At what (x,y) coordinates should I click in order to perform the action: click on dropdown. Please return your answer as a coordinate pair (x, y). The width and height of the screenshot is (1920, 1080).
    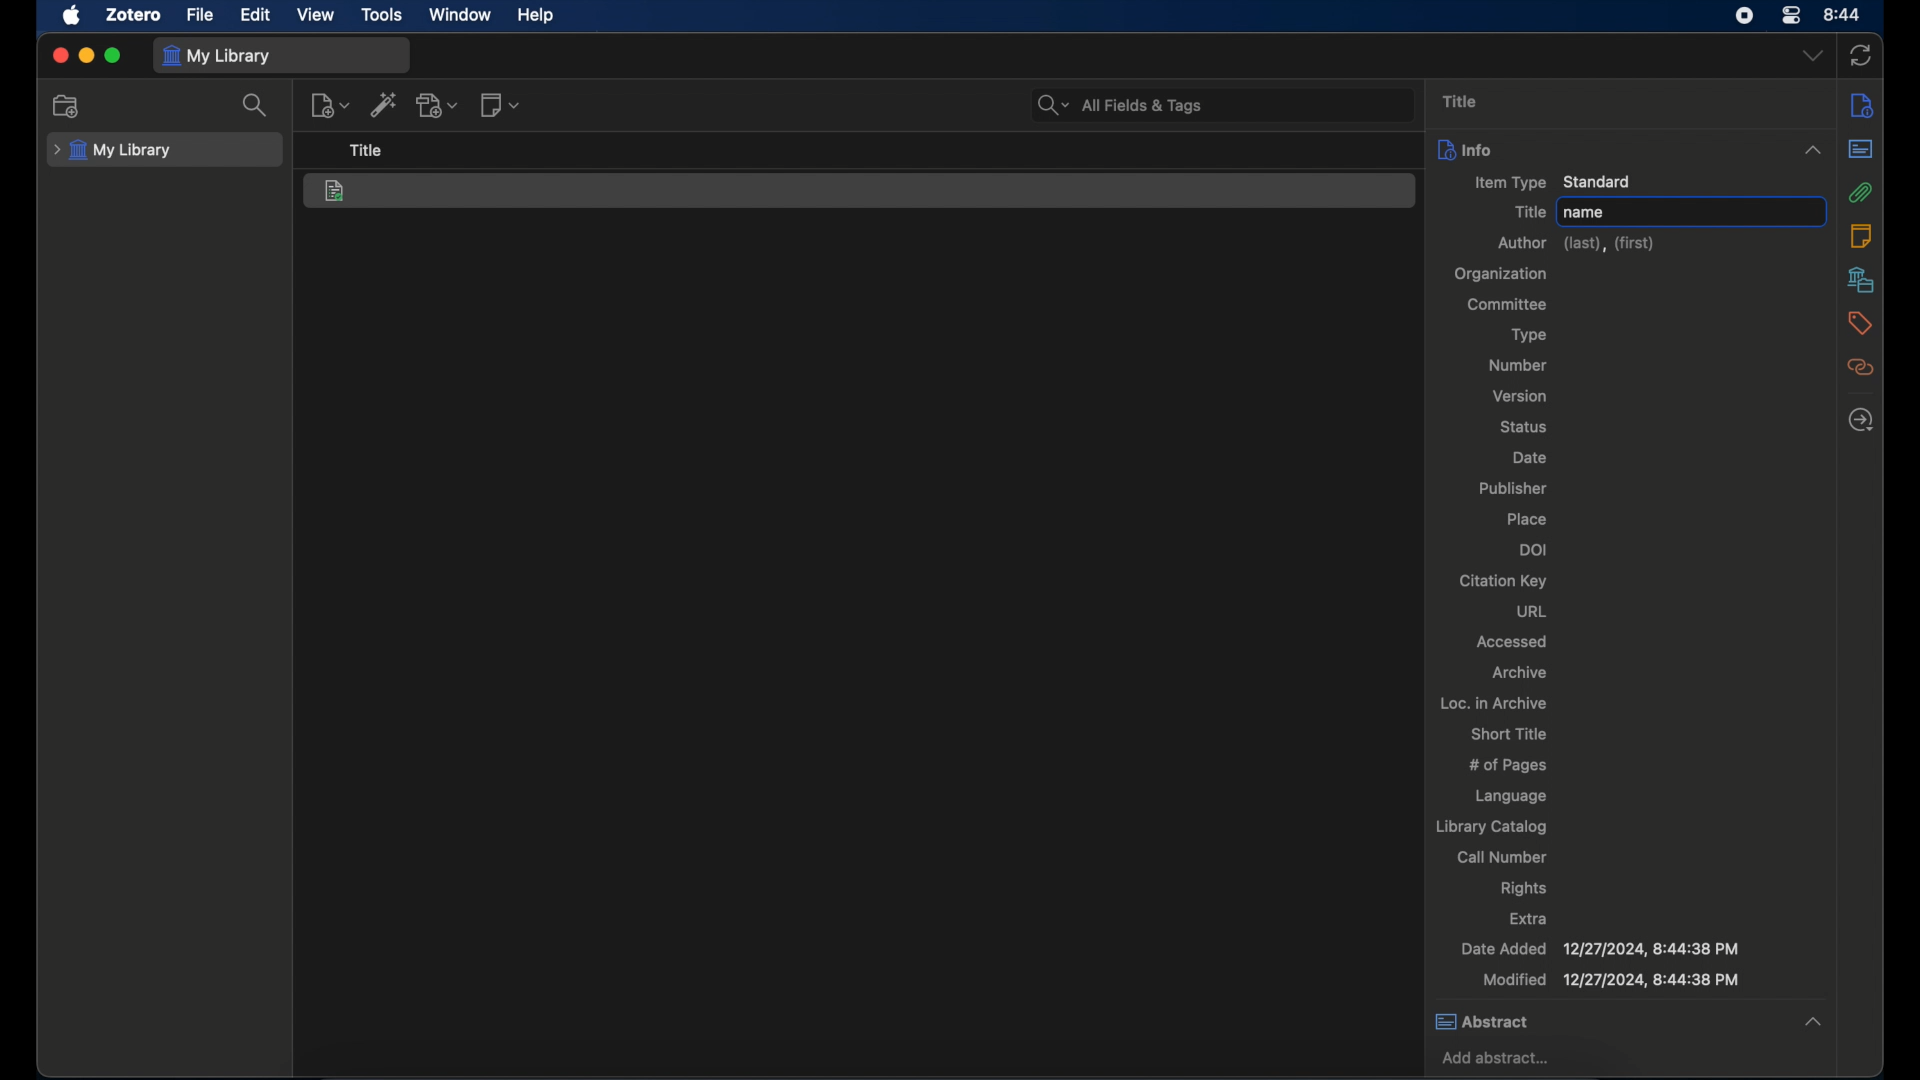
    Looking at the image, I should click on (1813, 56).